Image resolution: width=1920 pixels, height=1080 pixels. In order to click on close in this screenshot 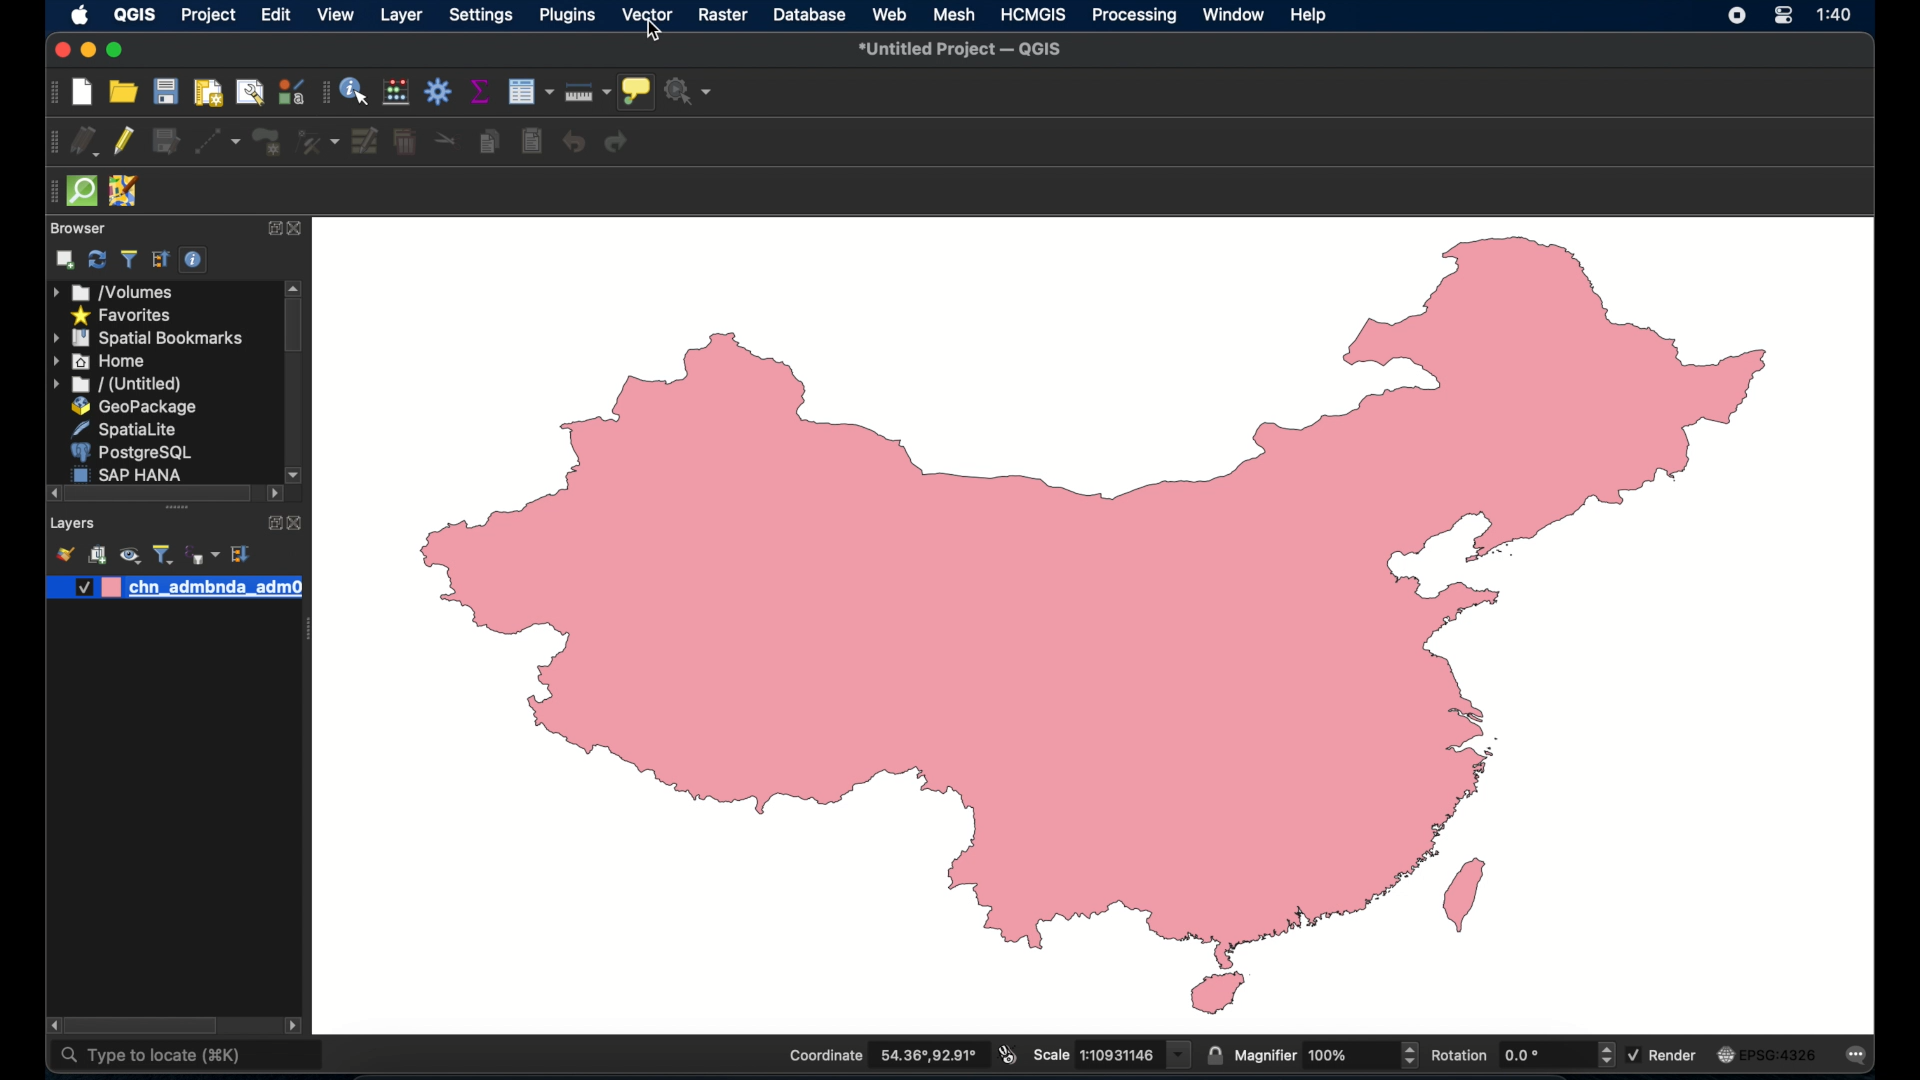, I will do `click(297, 524)`.